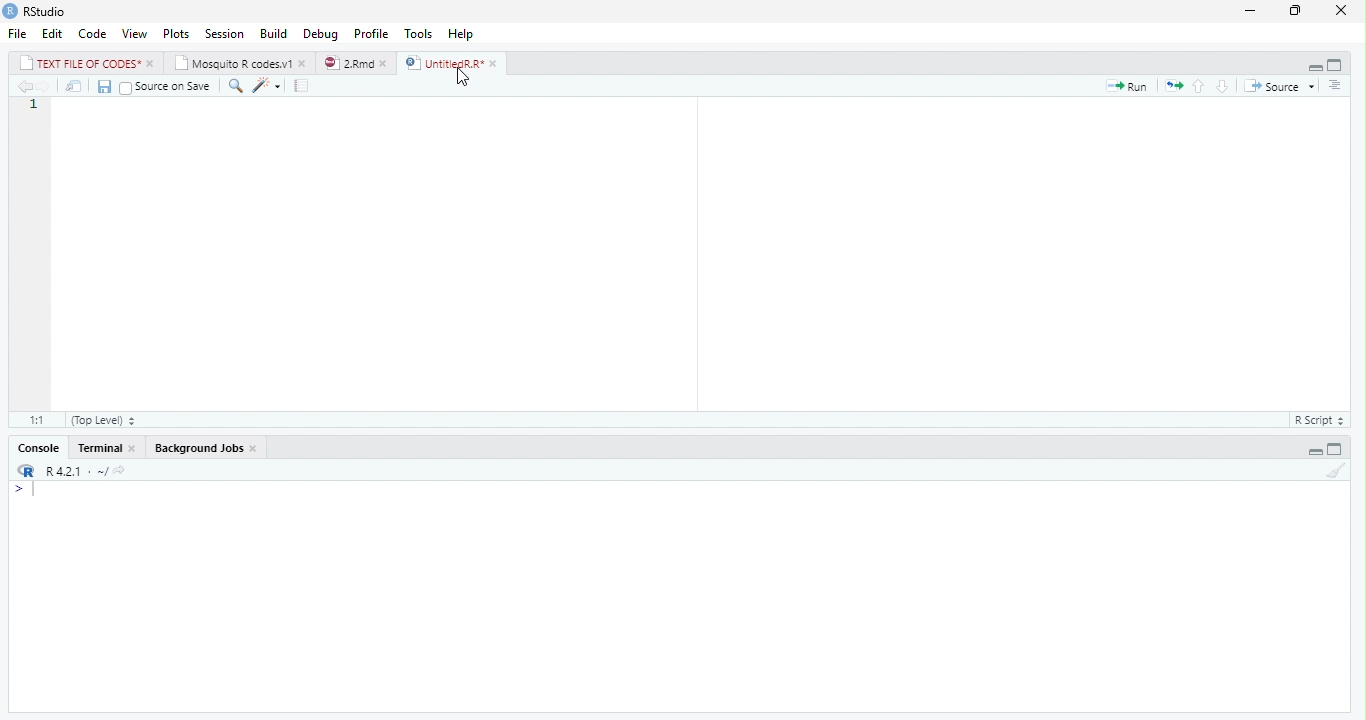  I want to click on Save, so click(105, 87).